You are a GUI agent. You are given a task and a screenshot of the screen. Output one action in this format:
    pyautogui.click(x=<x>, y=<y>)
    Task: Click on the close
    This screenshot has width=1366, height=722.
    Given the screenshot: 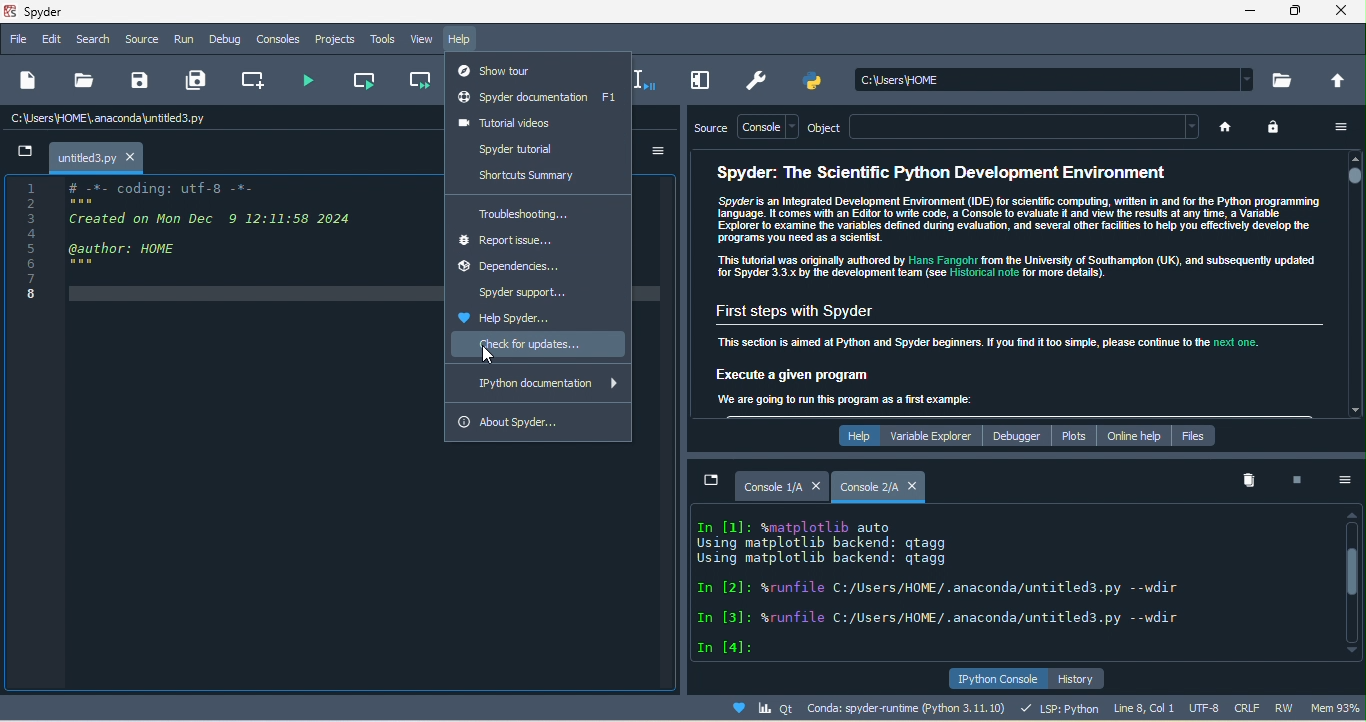 What is the action you would take?
    pyautogui.click(x=132, y=157)
    